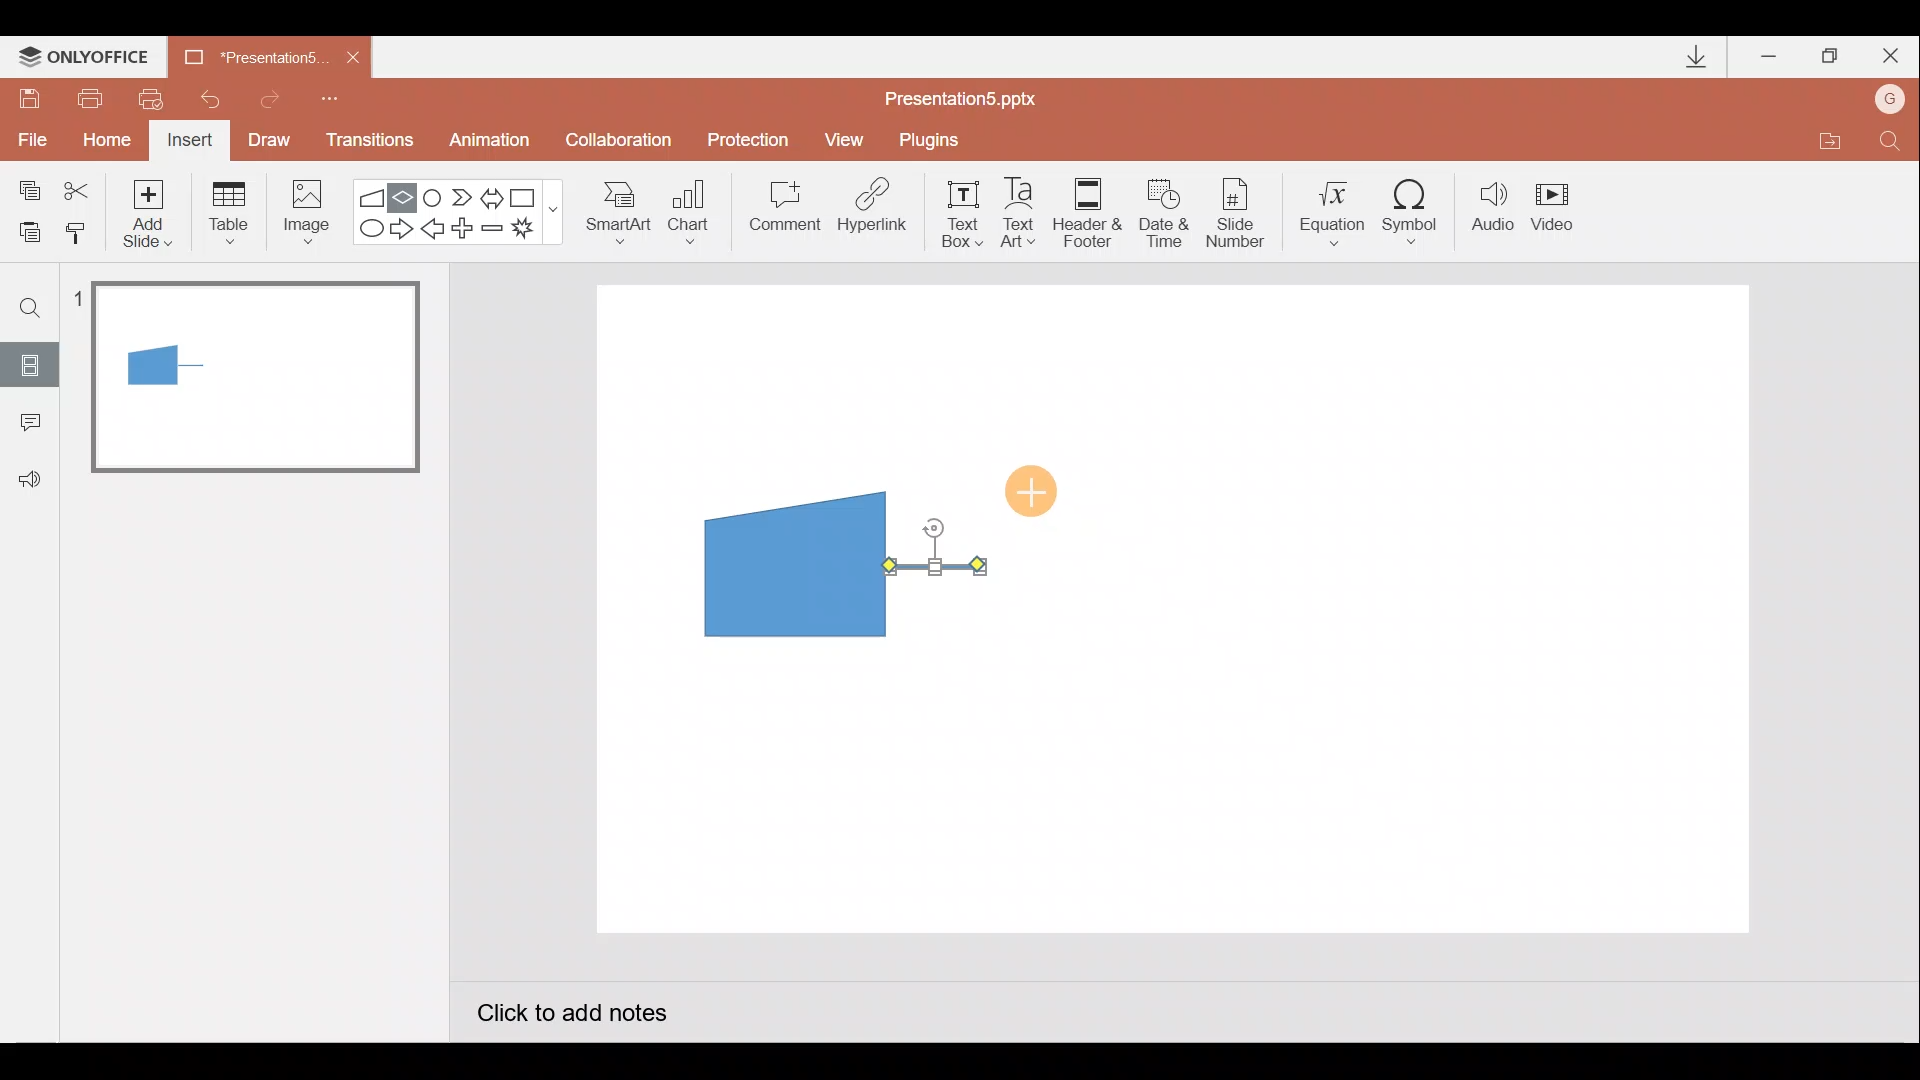 The width and height of the screenshot is (1920, 1080). What do you see at coordinates (404, 227) in the screenshot?
I see `Right arrow` at bounding box center [404, 227].